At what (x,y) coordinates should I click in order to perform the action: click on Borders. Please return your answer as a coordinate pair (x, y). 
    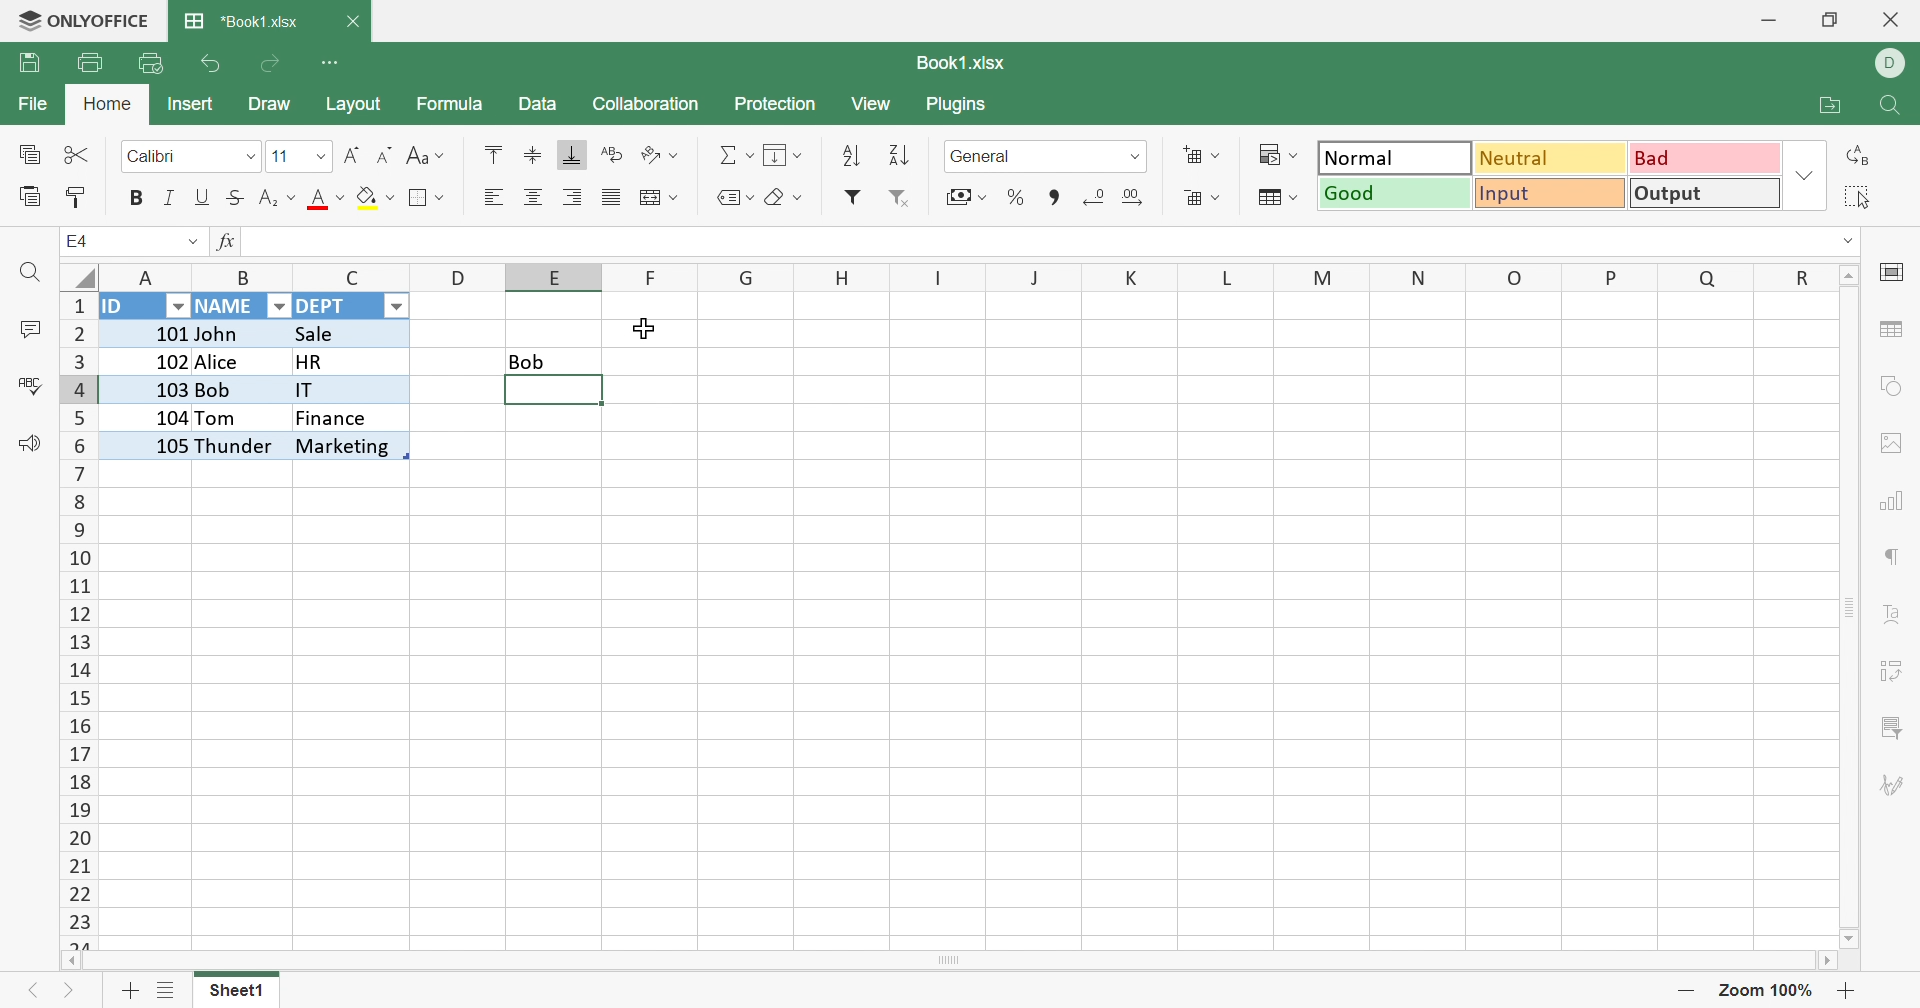
    Looking at the image, I should click on (423, 198).